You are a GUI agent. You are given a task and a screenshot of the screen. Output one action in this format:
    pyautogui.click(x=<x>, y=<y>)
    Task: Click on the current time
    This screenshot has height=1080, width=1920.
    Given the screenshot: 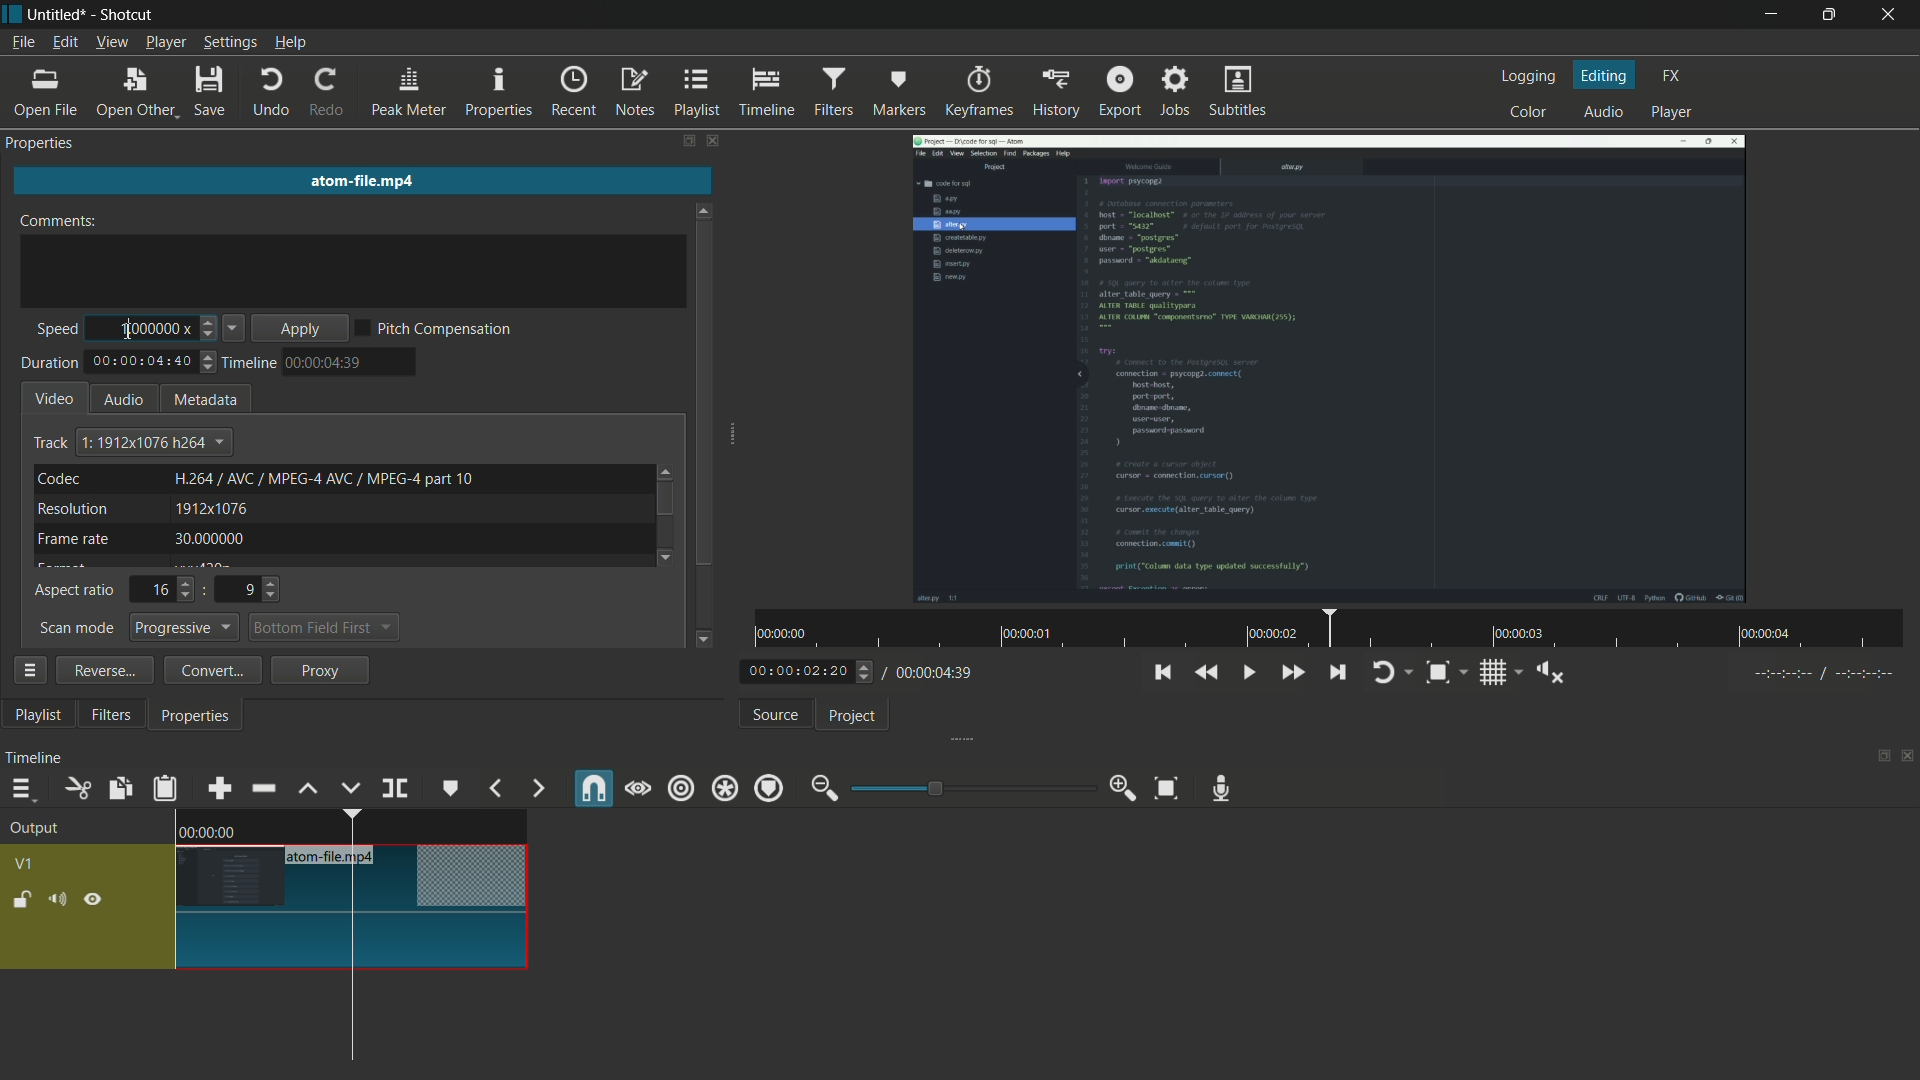 What is the action you would take?
    pyautogui.click(x=800, y=672)
    